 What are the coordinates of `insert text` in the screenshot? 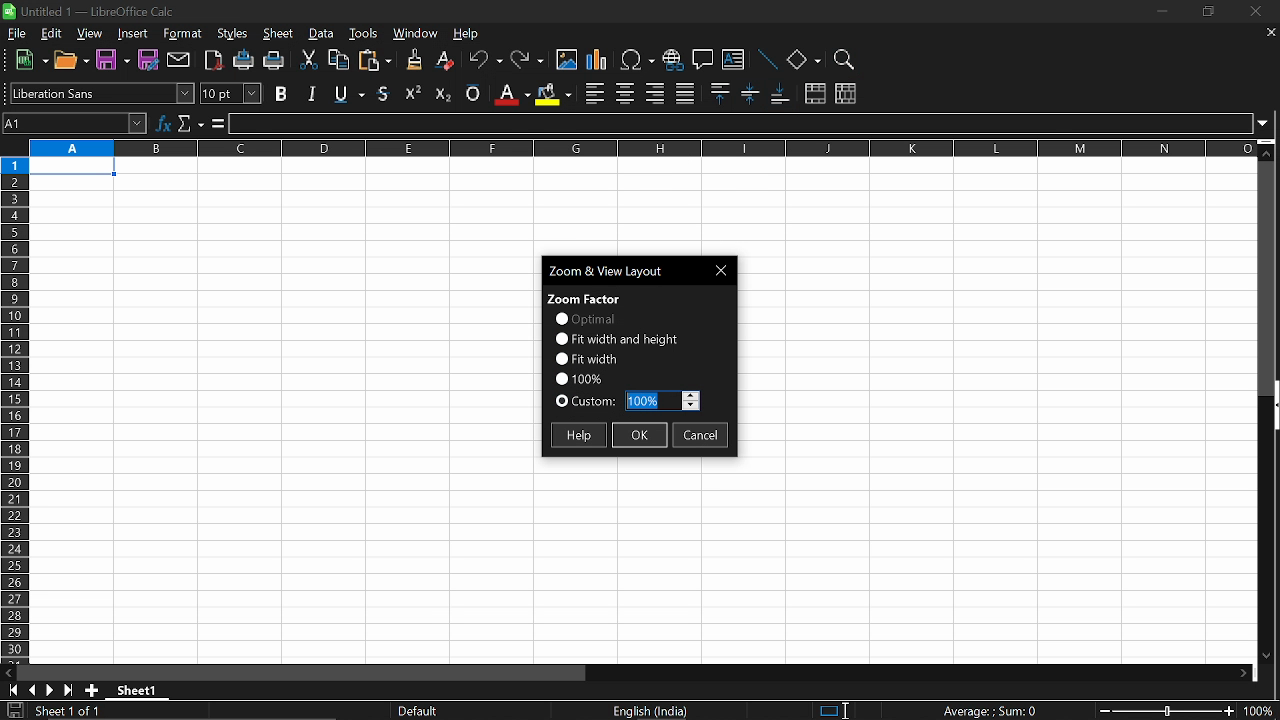 It's located at (733, 62).